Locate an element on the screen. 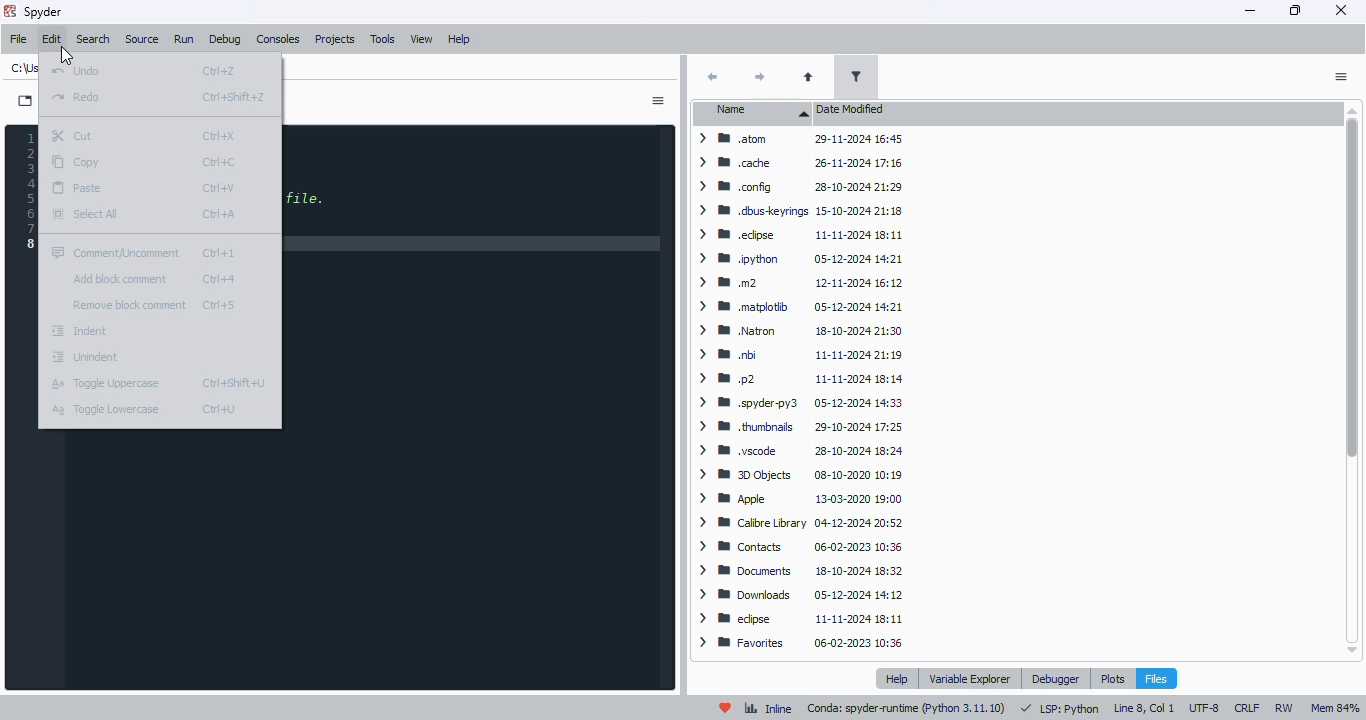 This screenshot has height=720, width=1366. shortcut for toggle lowercase is located at coordinates (219, 409).